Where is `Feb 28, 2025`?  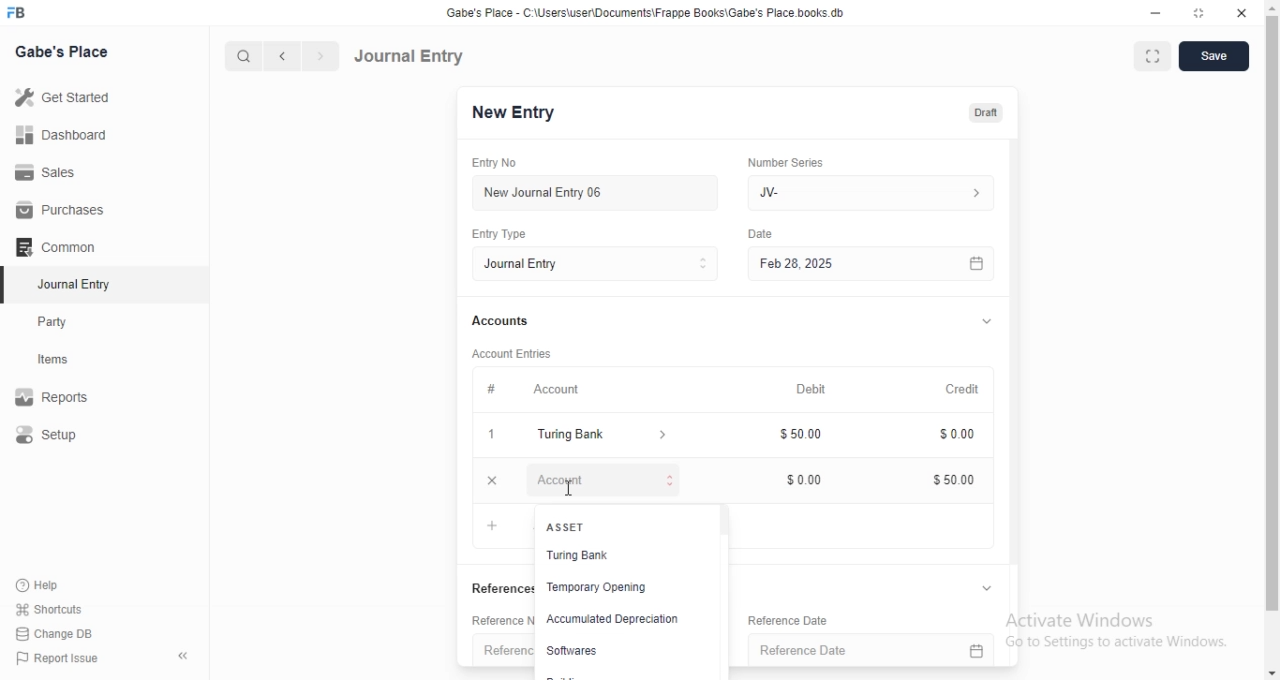 Feb 28, 2025 is located at coordinates (860, 263).